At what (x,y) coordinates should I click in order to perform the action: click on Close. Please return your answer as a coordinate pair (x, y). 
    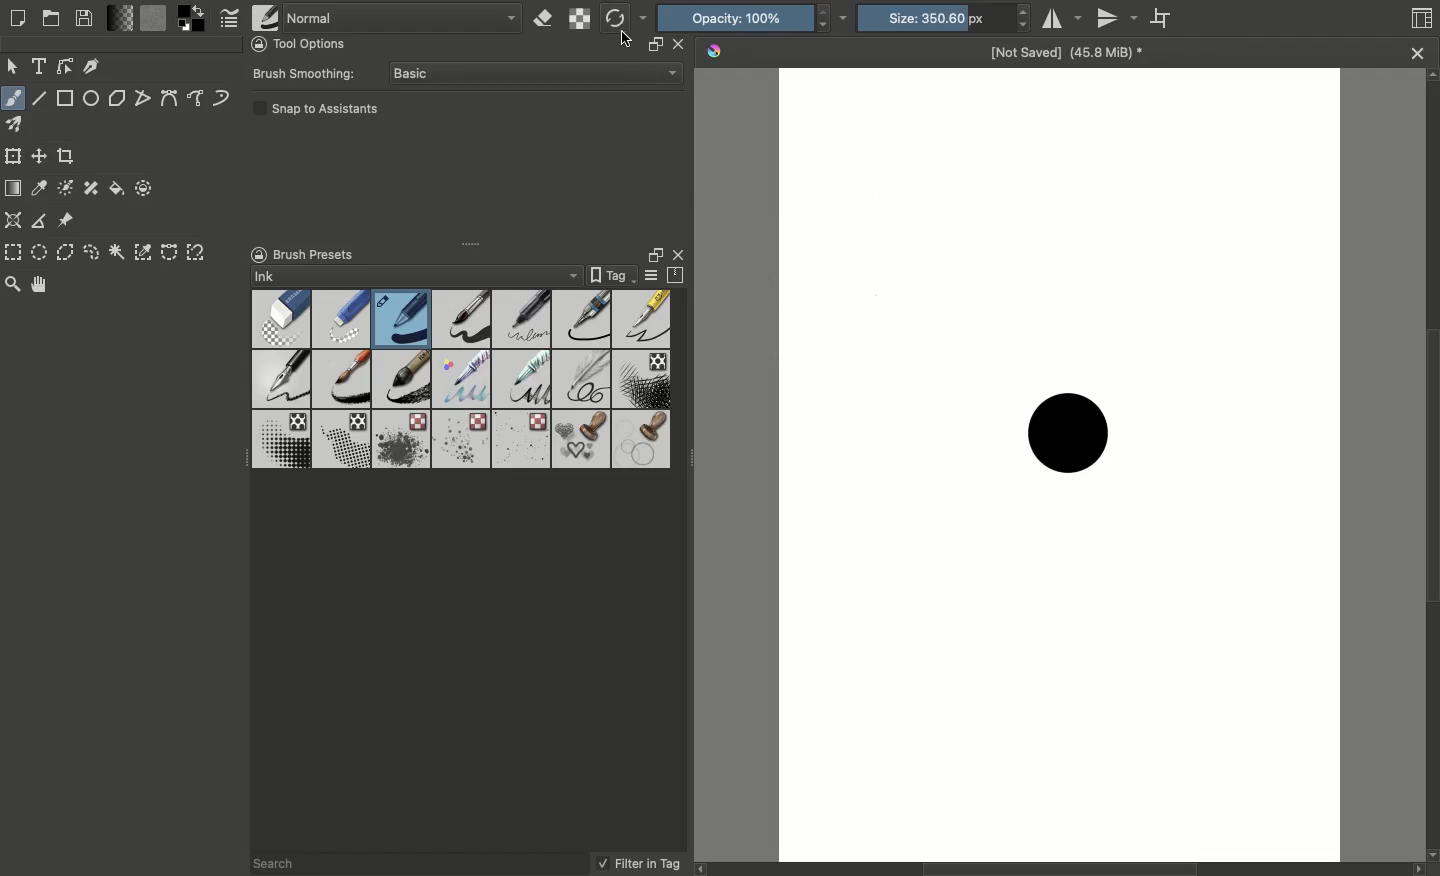
    Looking at the image, I should click on (683, 254).